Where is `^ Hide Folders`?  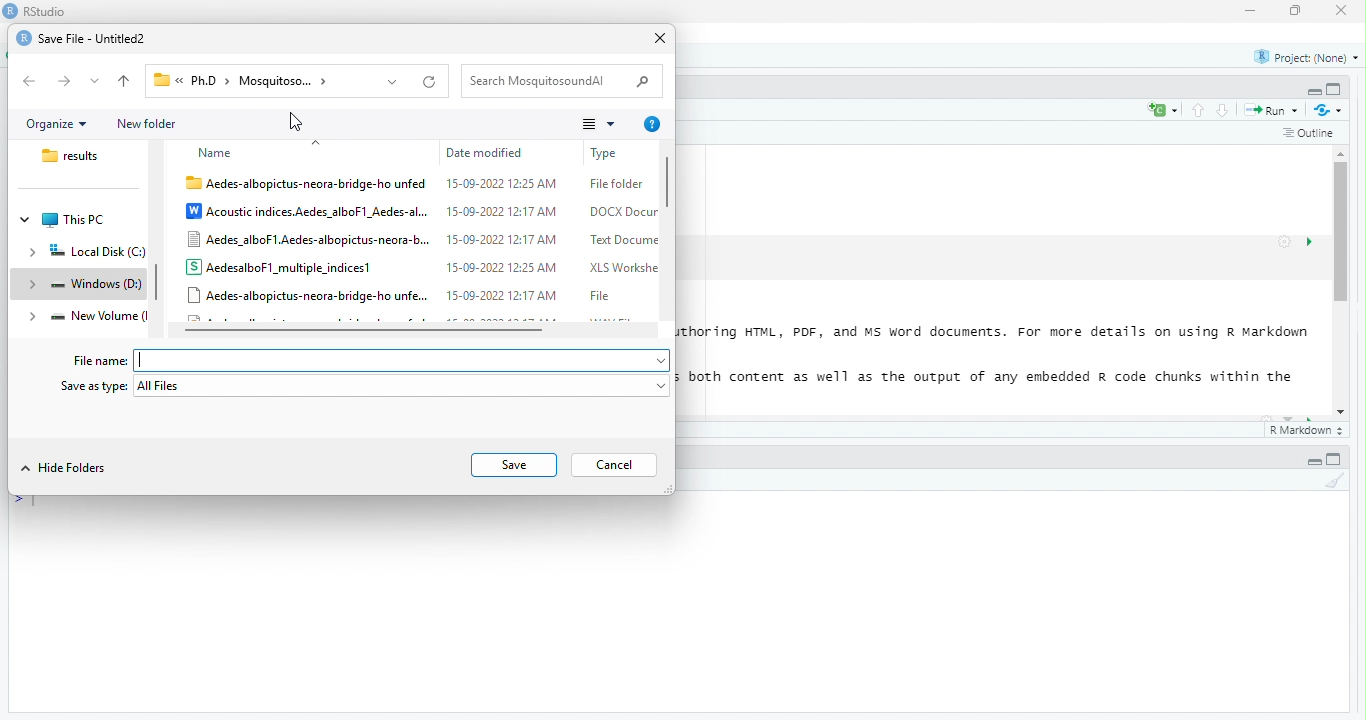
^ Hide Folders is located at coordinates (65, 468).